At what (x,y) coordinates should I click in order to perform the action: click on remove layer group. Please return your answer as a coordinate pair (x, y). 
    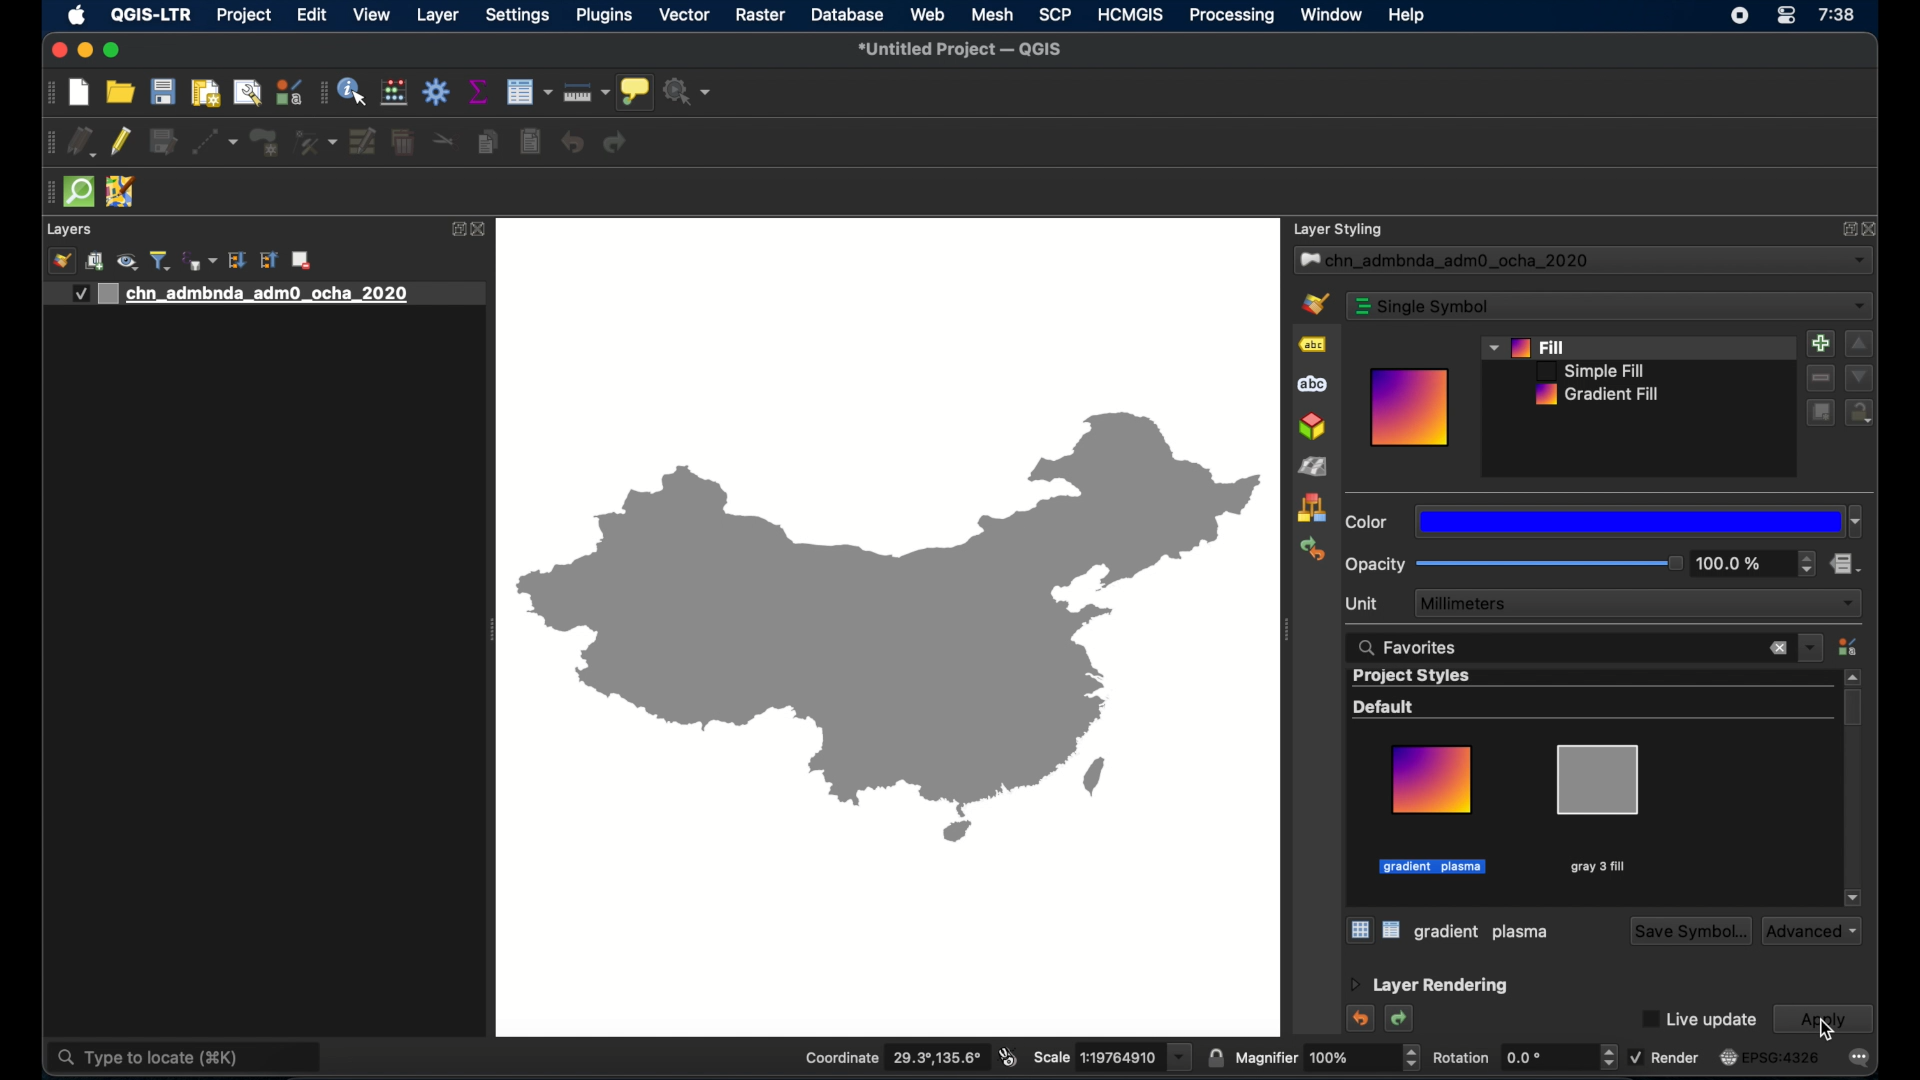
    Looking at the image, I should click on (301, 260).